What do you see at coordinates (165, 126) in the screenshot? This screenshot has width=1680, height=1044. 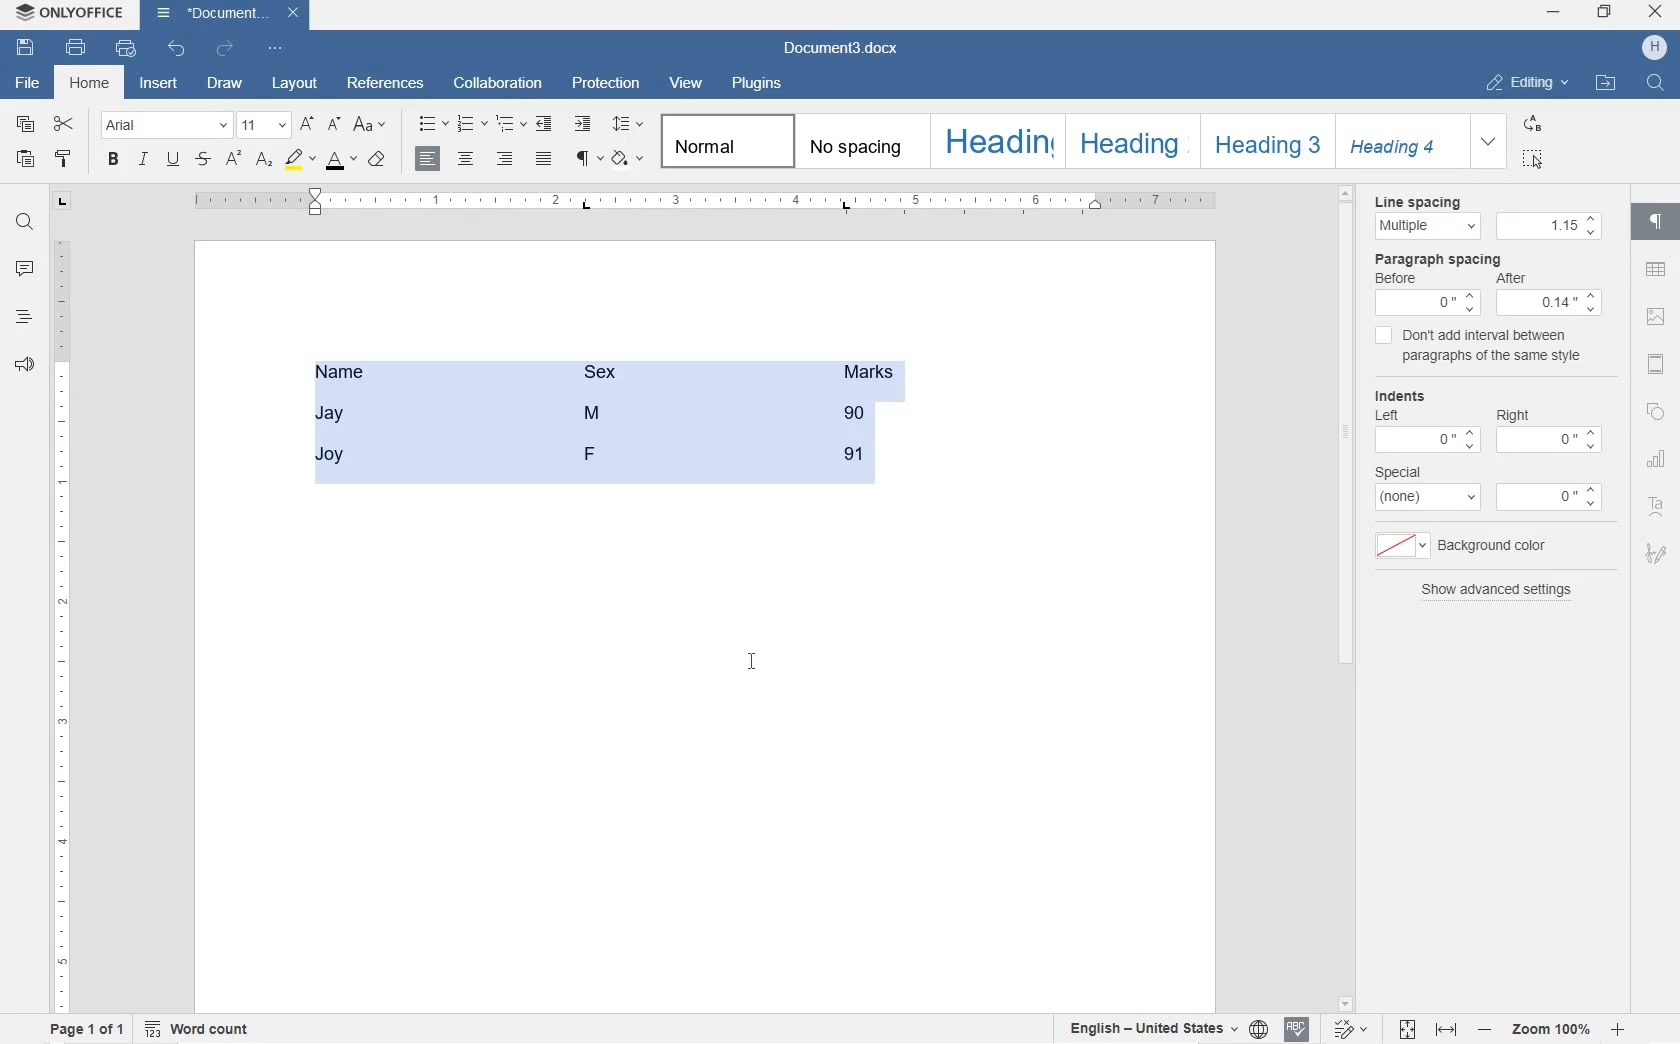 I see `FONT NAME` at bounding box center [165, 126].